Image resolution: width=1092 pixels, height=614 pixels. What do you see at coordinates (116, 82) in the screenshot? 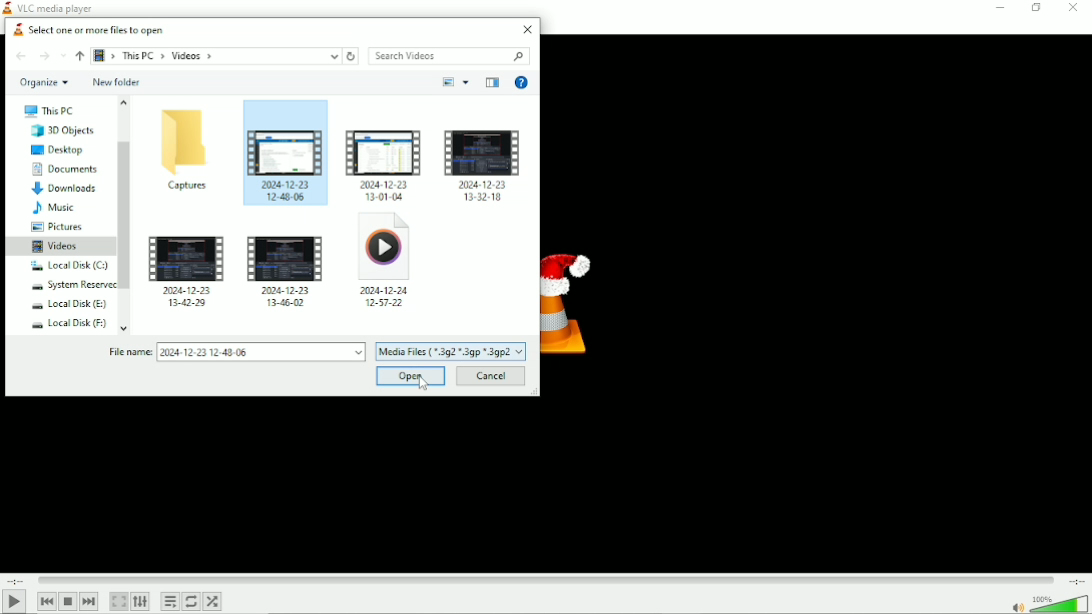
I see `New folder` at bounding box center [116, 82].